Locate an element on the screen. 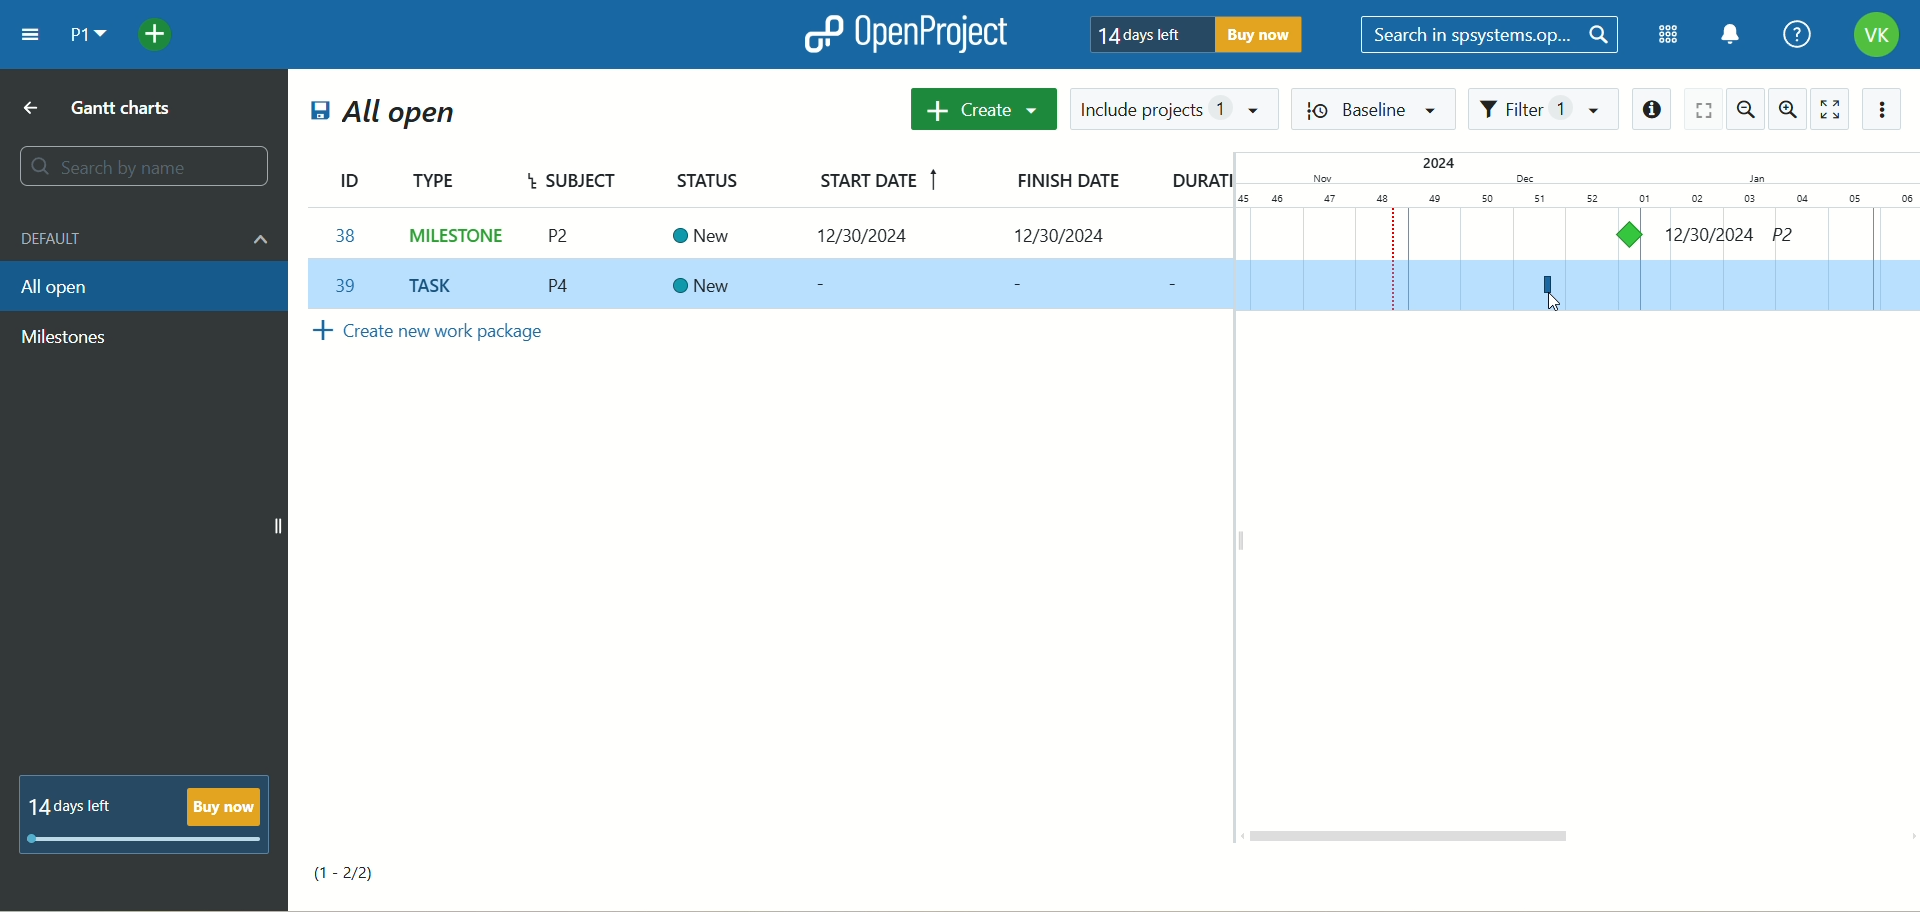 The height and width of the screenshot is (912, 1920). subject is located at coordinates (580, 178).